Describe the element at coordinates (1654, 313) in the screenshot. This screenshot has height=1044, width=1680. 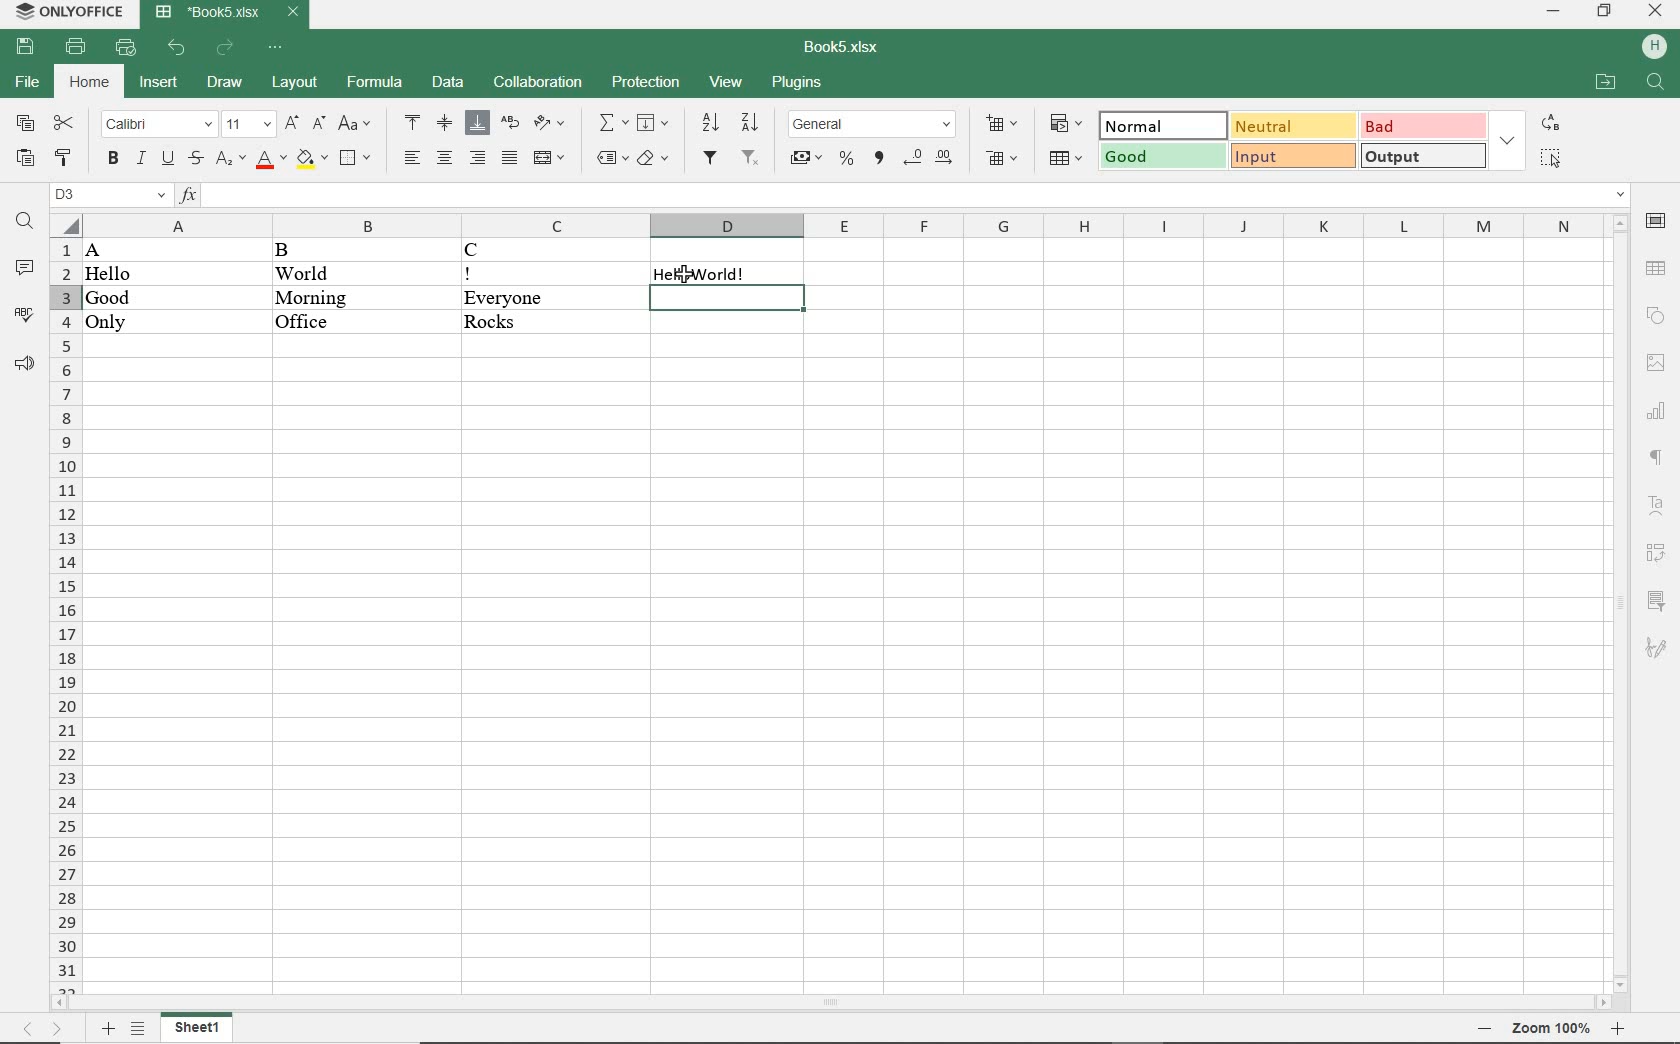
I see `SHAPE` at that location.